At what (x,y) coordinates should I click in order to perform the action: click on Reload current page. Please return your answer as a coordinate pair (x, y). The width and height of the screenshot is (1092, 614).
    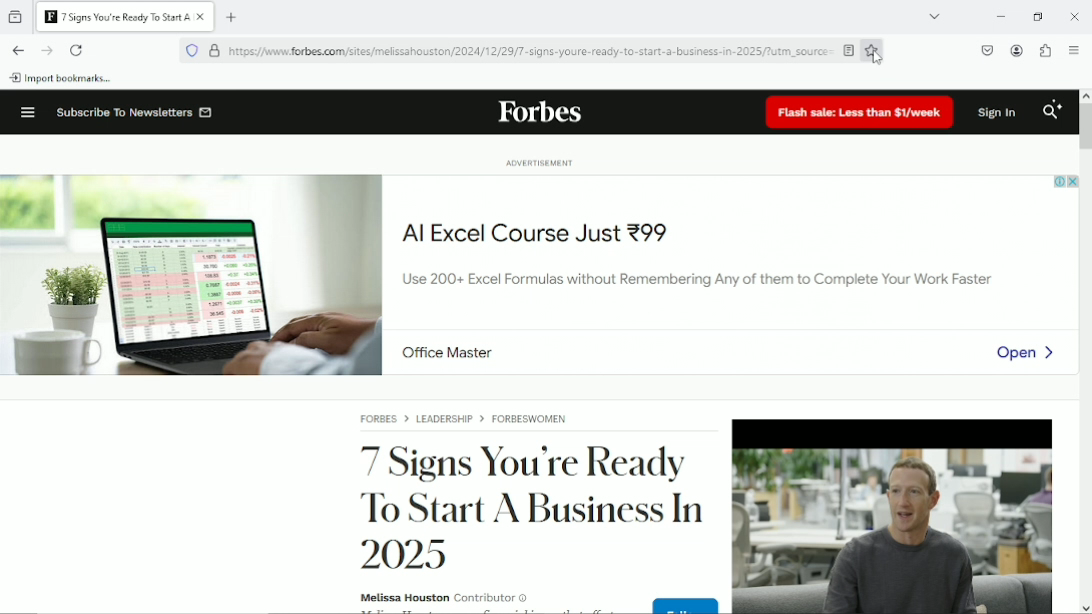
    Looking at the image, I should click on (77, 50).